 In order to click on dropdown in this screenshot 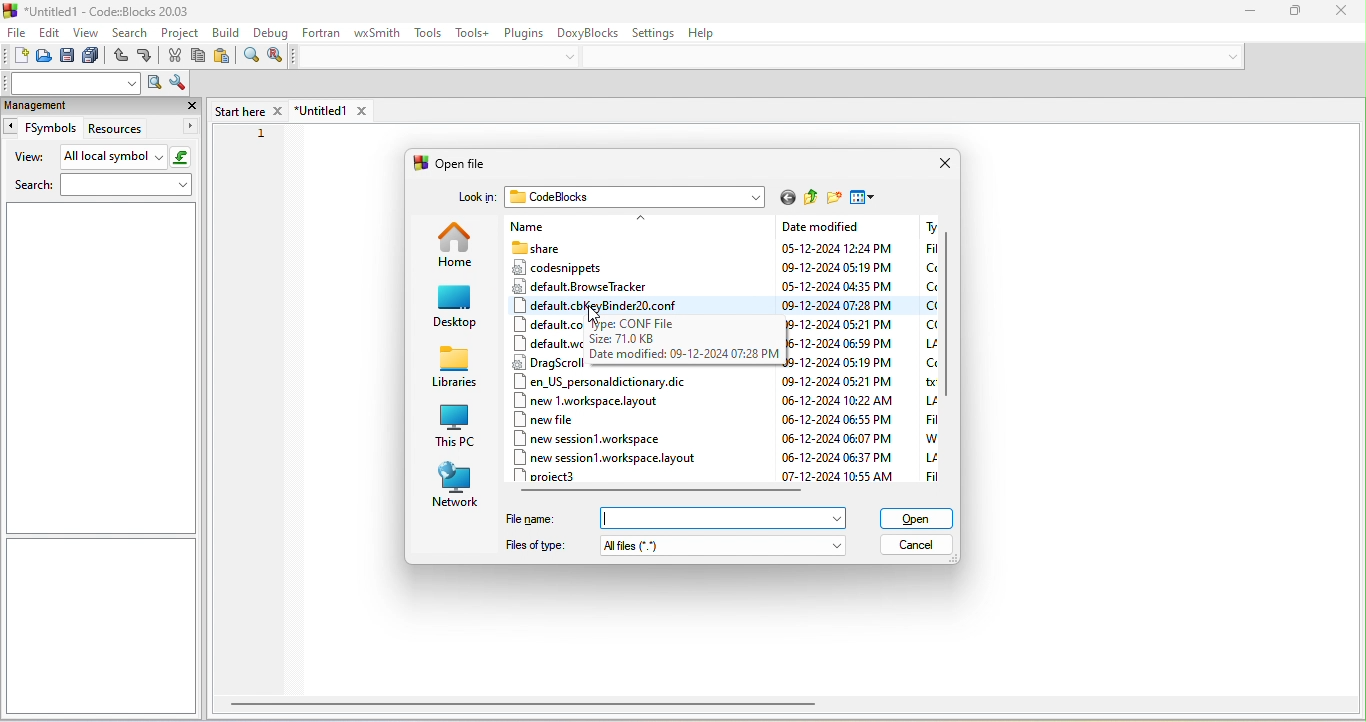, I will do `click(570, 57)`.